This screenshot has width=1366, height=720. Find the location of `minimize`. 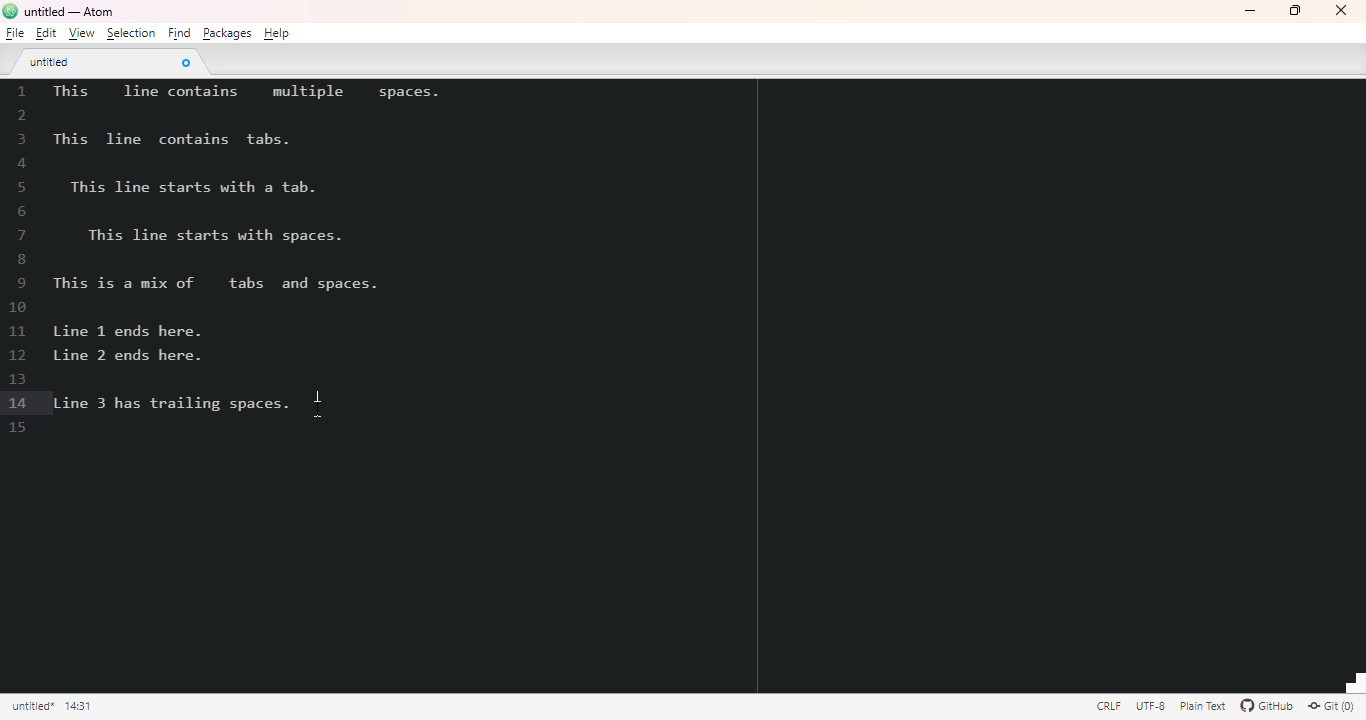

minimize is located at coordinates (1250, 11).